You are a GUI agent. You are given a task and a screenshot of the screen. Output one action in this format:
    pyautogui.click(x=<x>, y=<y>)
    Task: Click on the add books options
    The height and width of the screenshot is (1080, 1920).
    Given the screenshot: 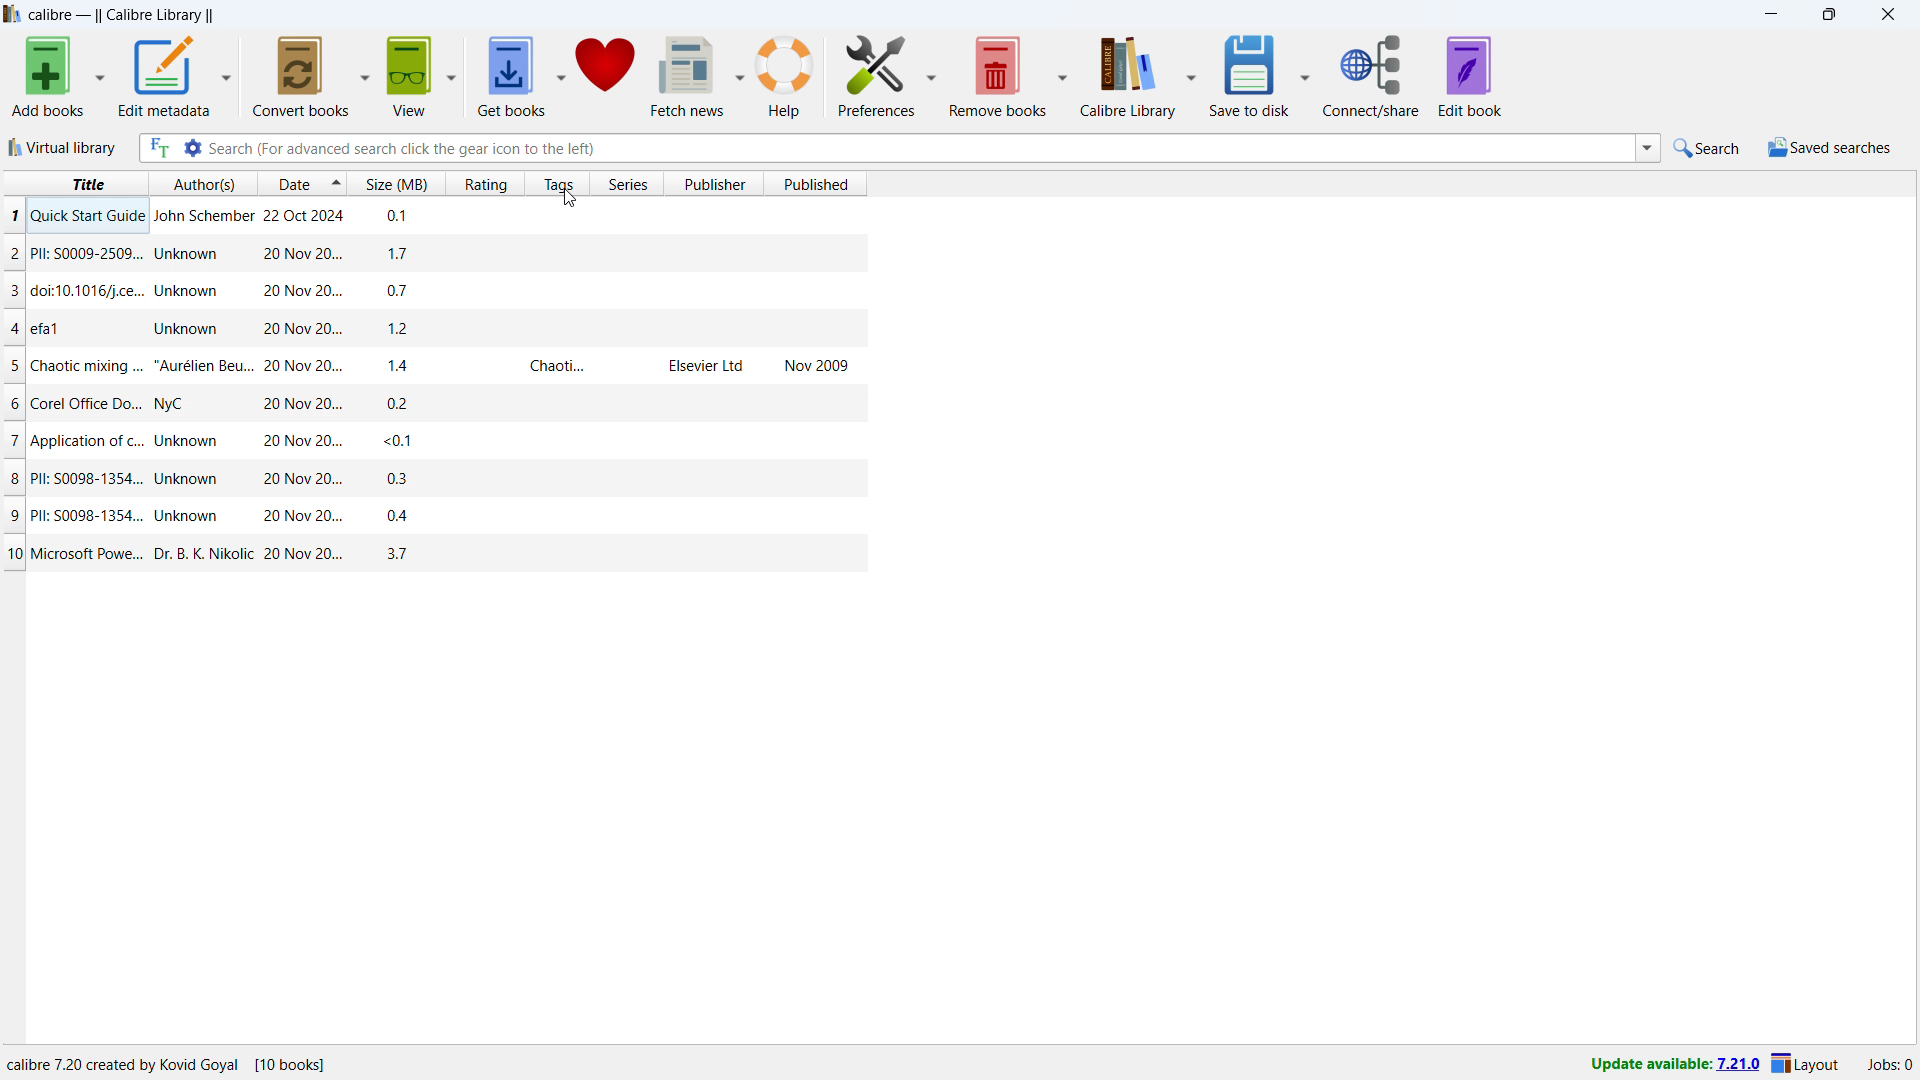 What is the action you would take?
    pyautogui.click(x=99, y=75)
    